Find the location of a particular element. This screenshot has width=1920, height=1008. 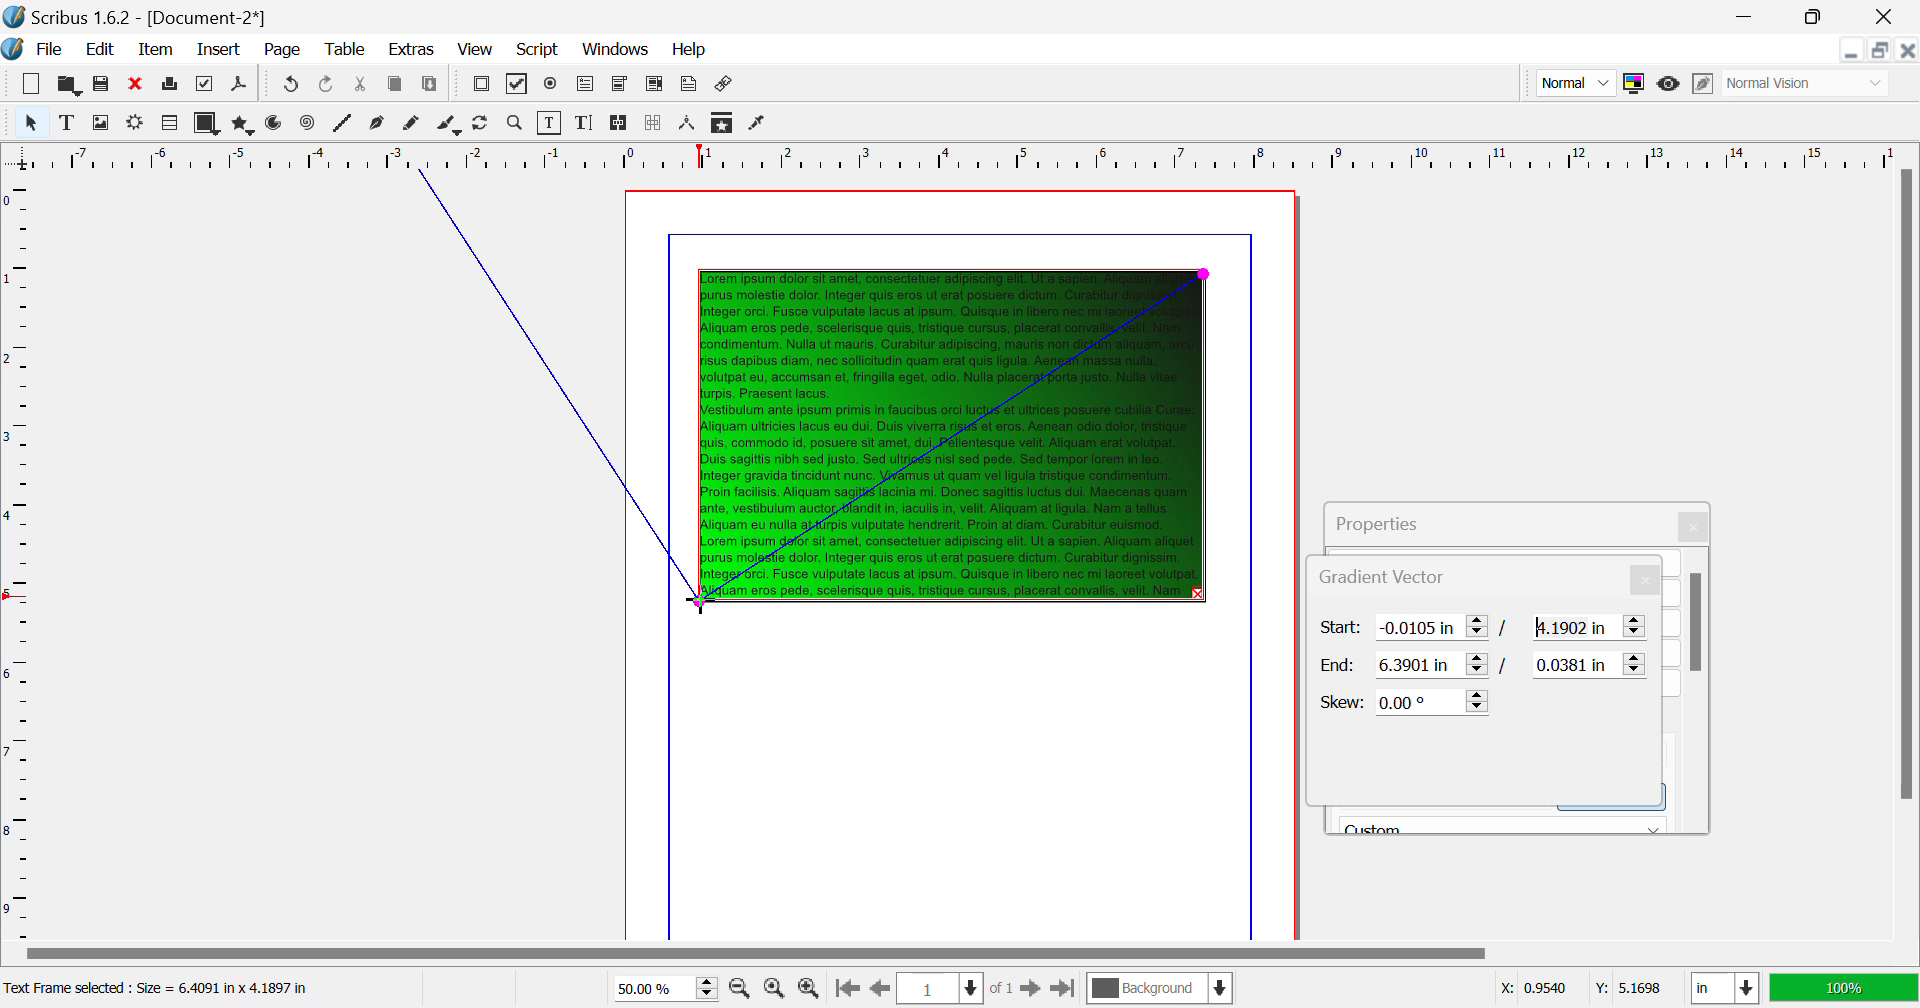

Page 1 of 1 is located at coordinates (953, 988).